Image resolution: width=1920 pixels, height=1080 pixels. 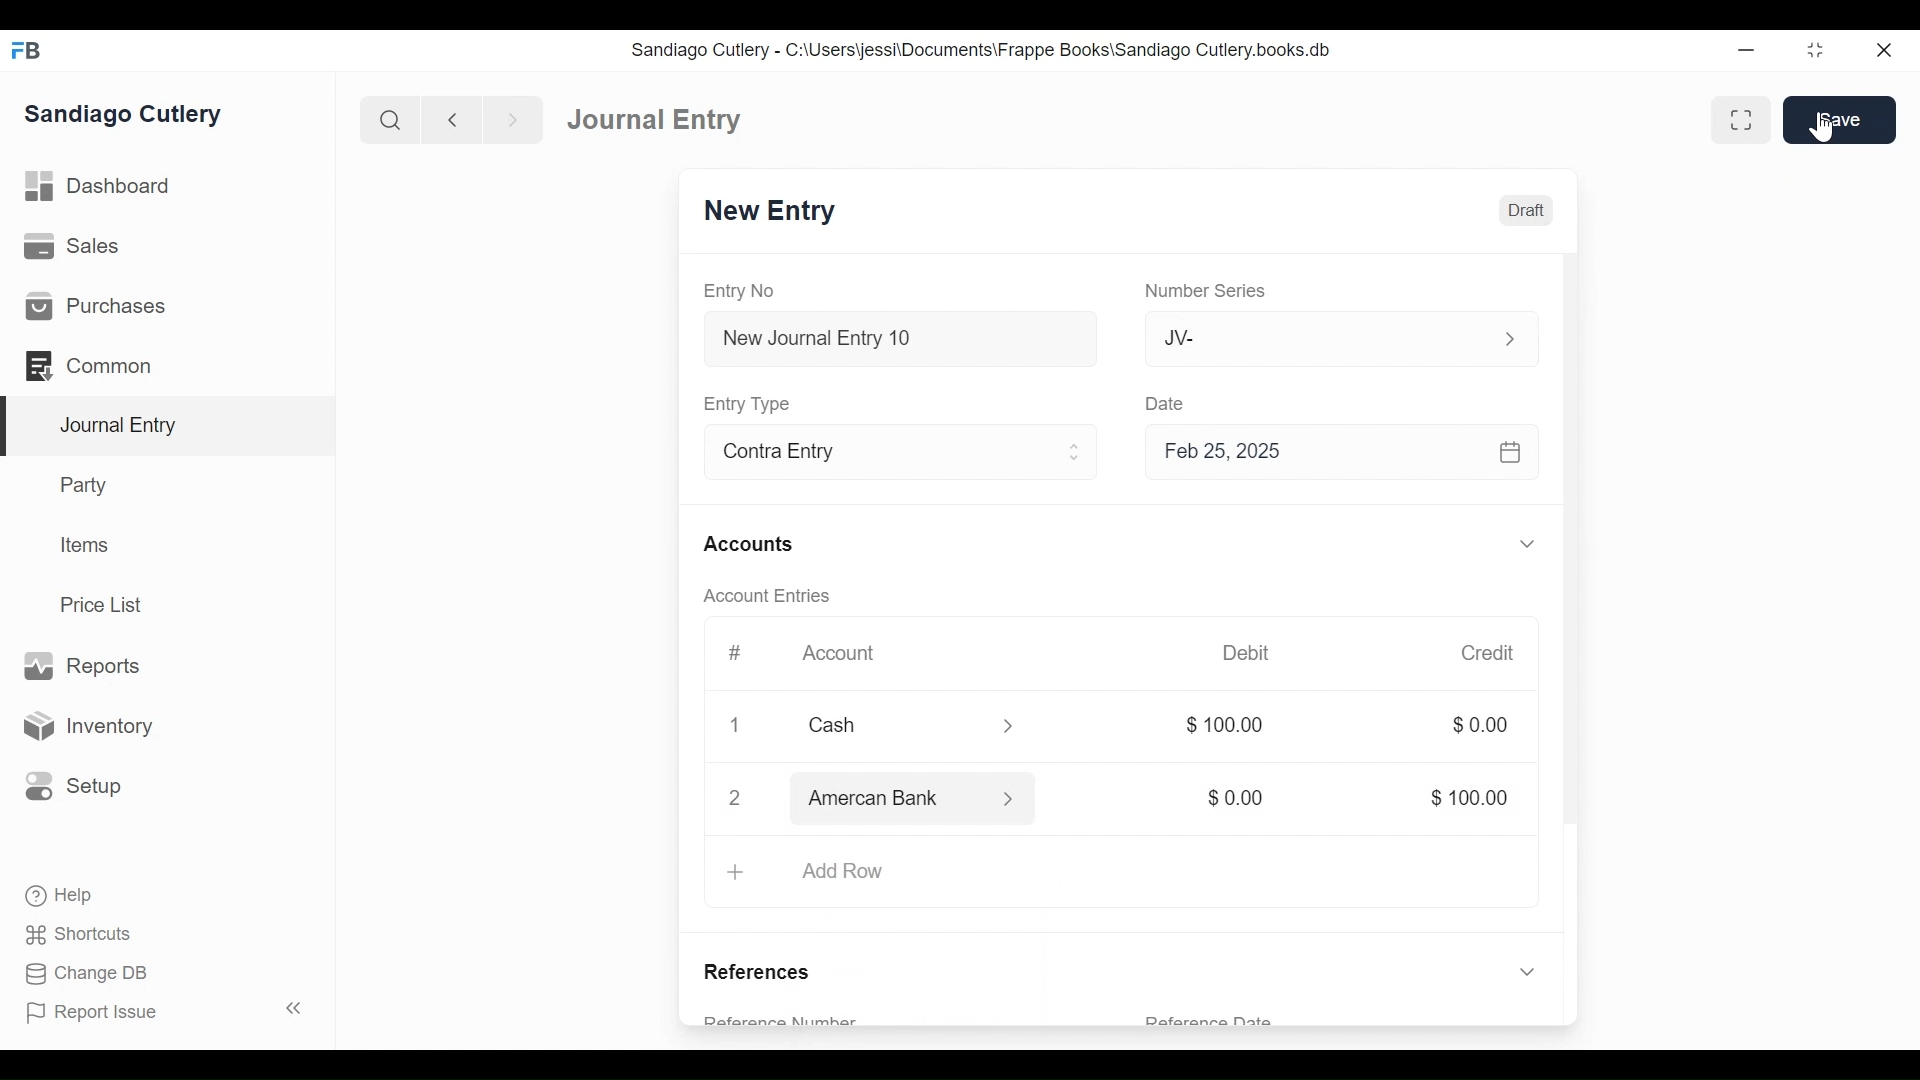 I want to click on References, so click(x=758, y=974).